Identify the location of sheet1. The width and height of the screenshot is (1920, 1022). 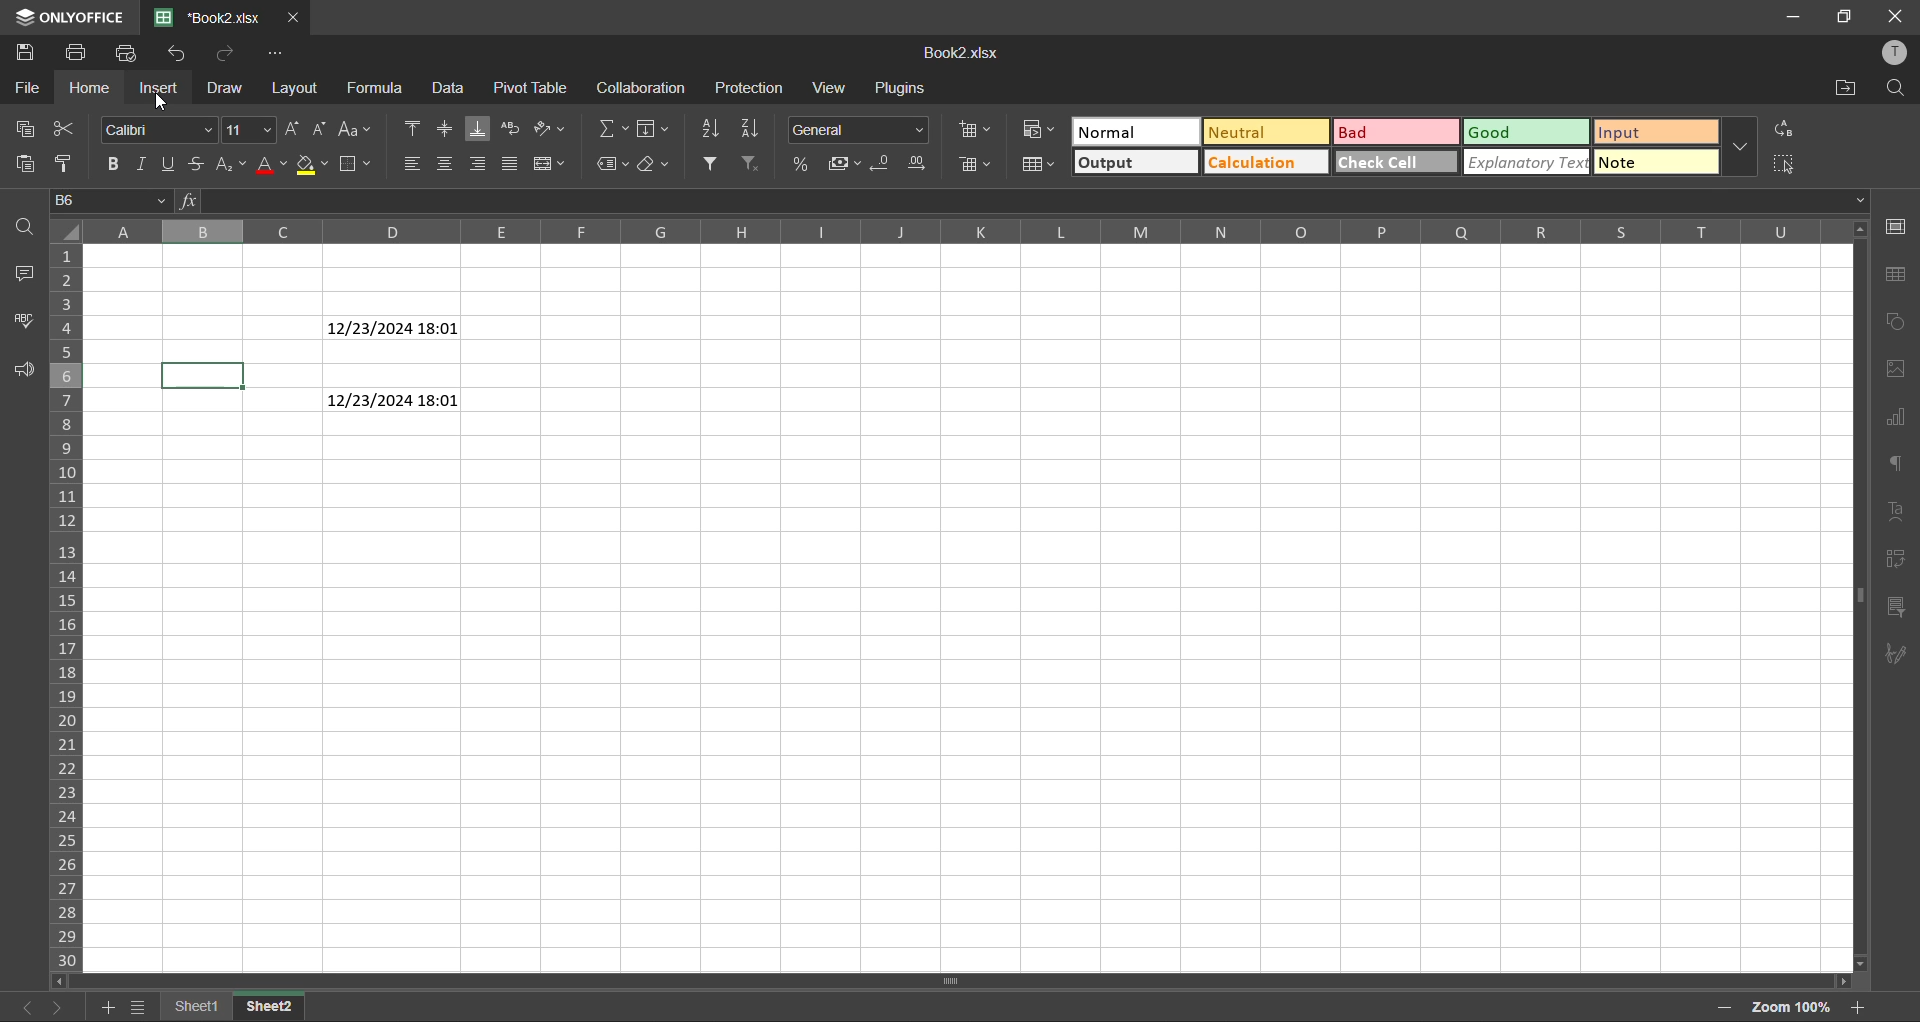
(200, 1007).